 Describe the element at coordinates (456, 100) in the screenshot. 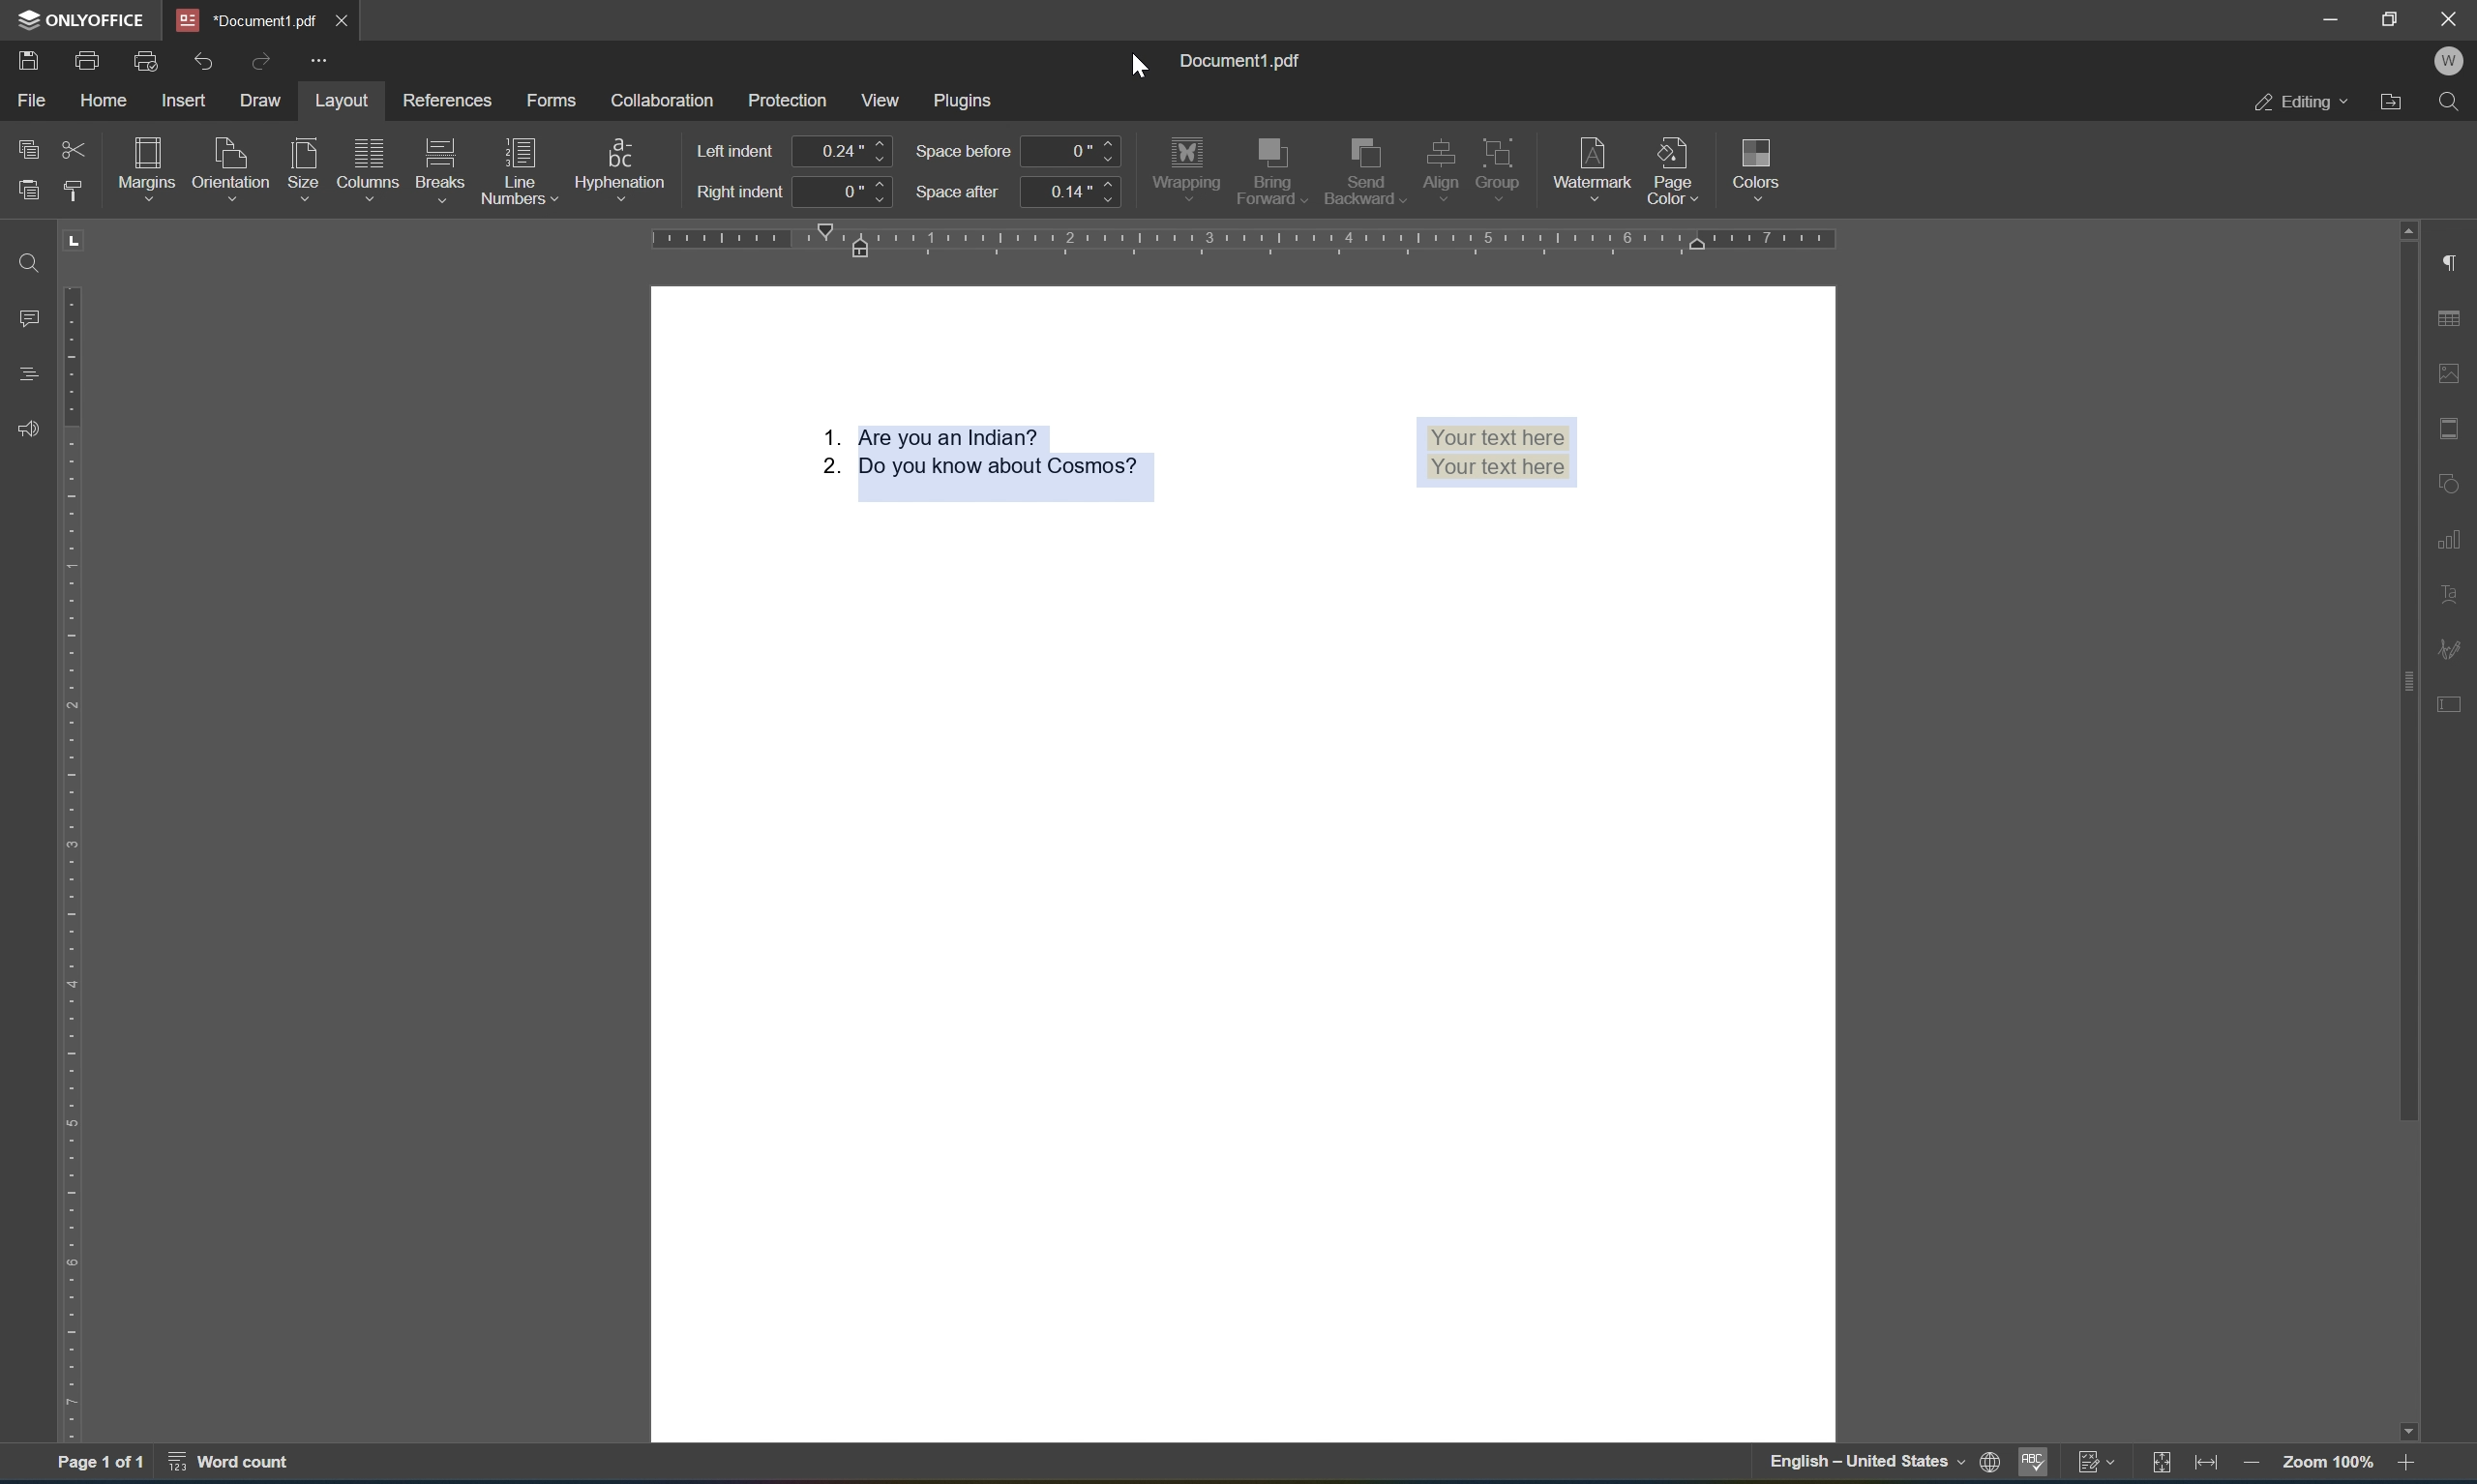

I see `refernces` at that location.